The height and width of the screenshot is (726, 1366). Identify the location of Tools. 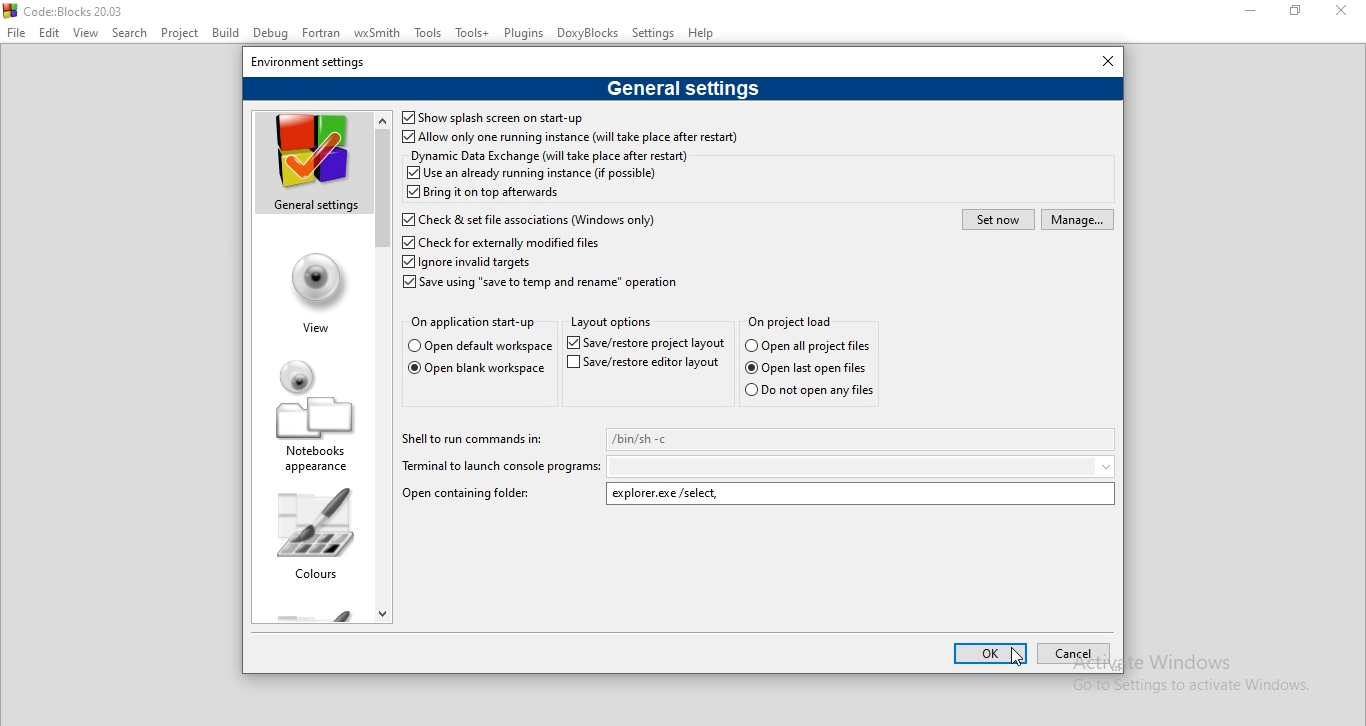
(429, 34).